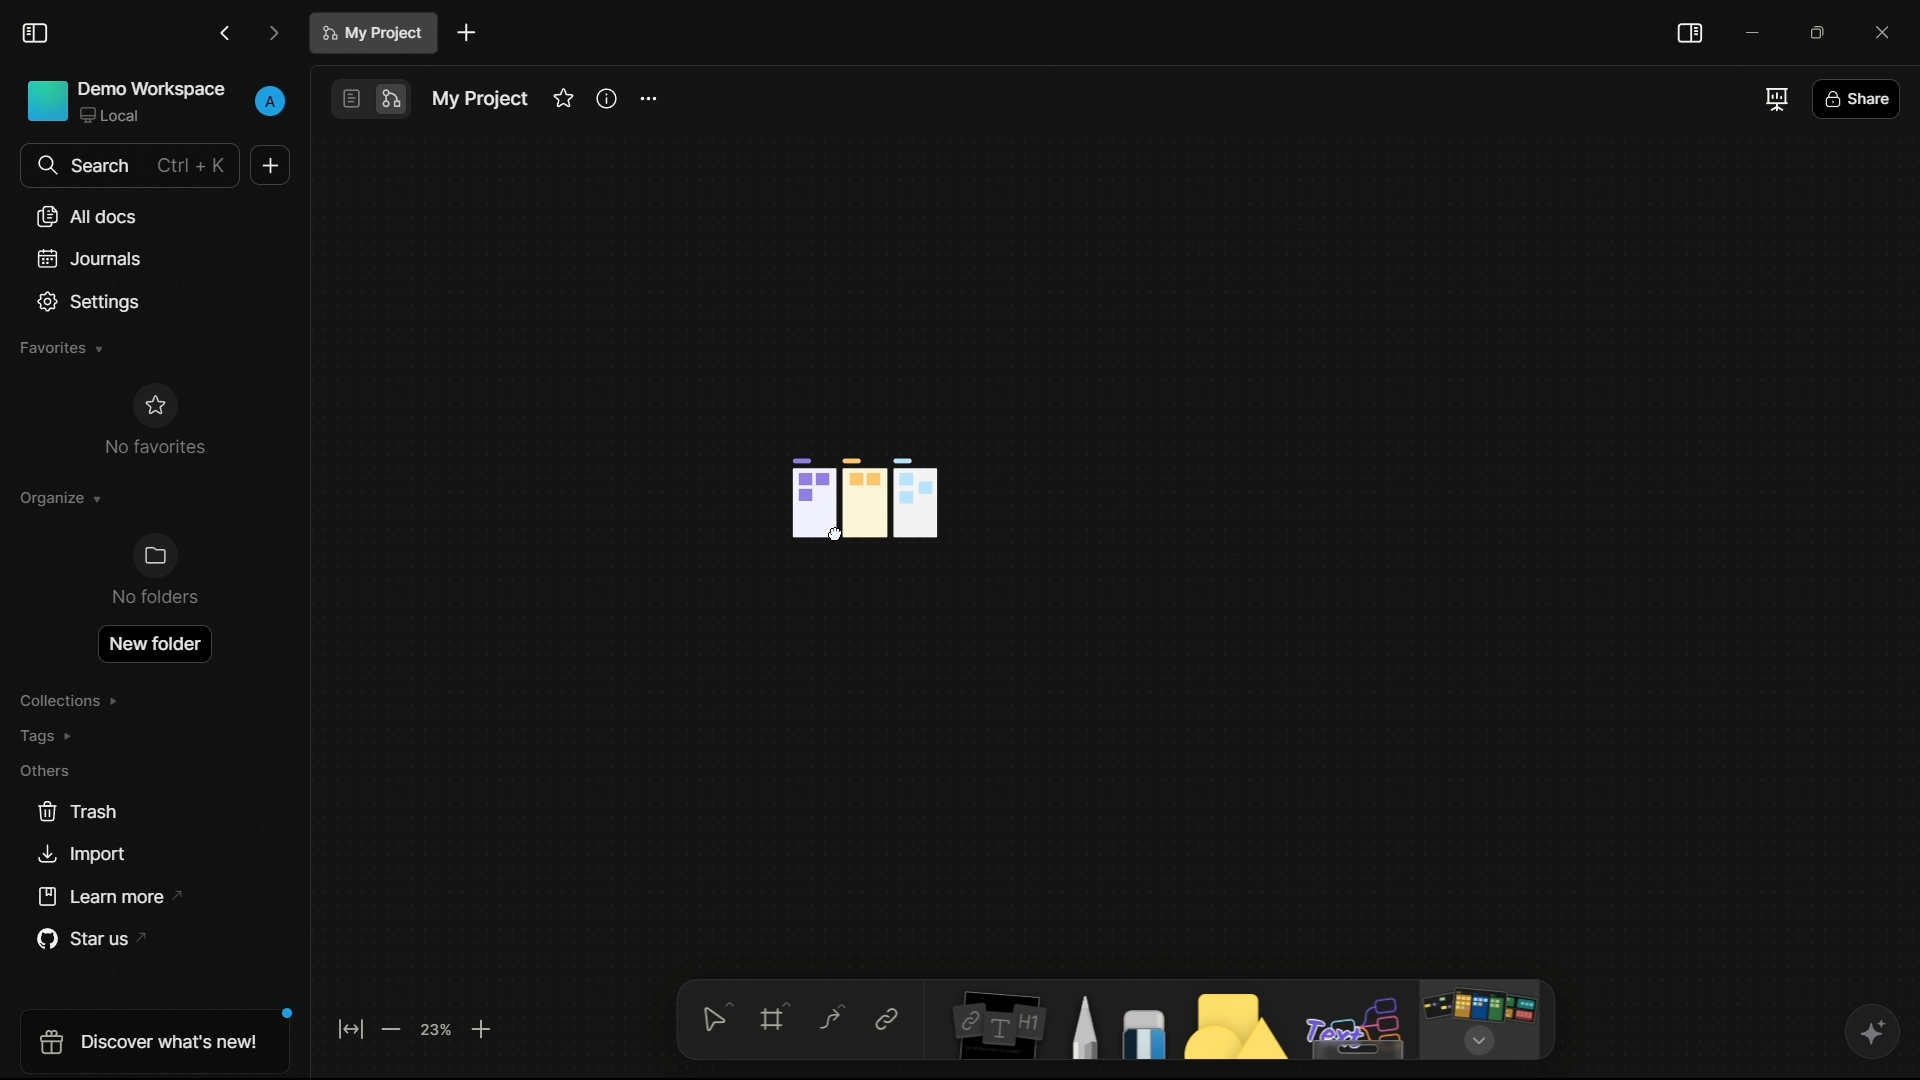  What do you see at coordinates (478, 99) in the screenshot?
I see `document name` at bounding box center [478, 99].